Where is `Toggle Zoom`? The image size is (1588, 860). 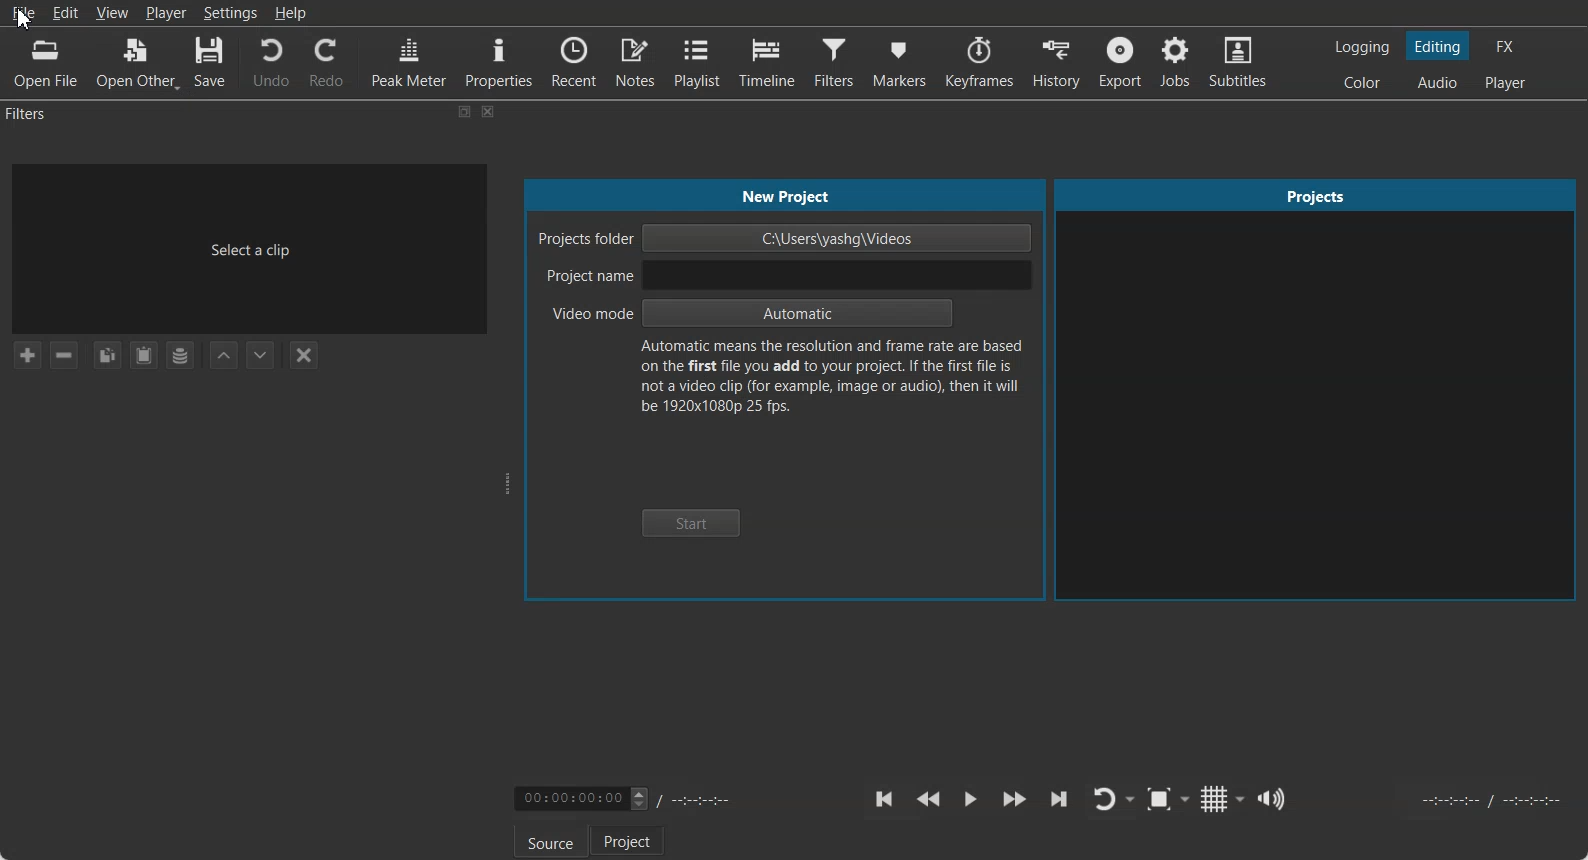 Toggle Zoom is located at coordinates (1159, 800).